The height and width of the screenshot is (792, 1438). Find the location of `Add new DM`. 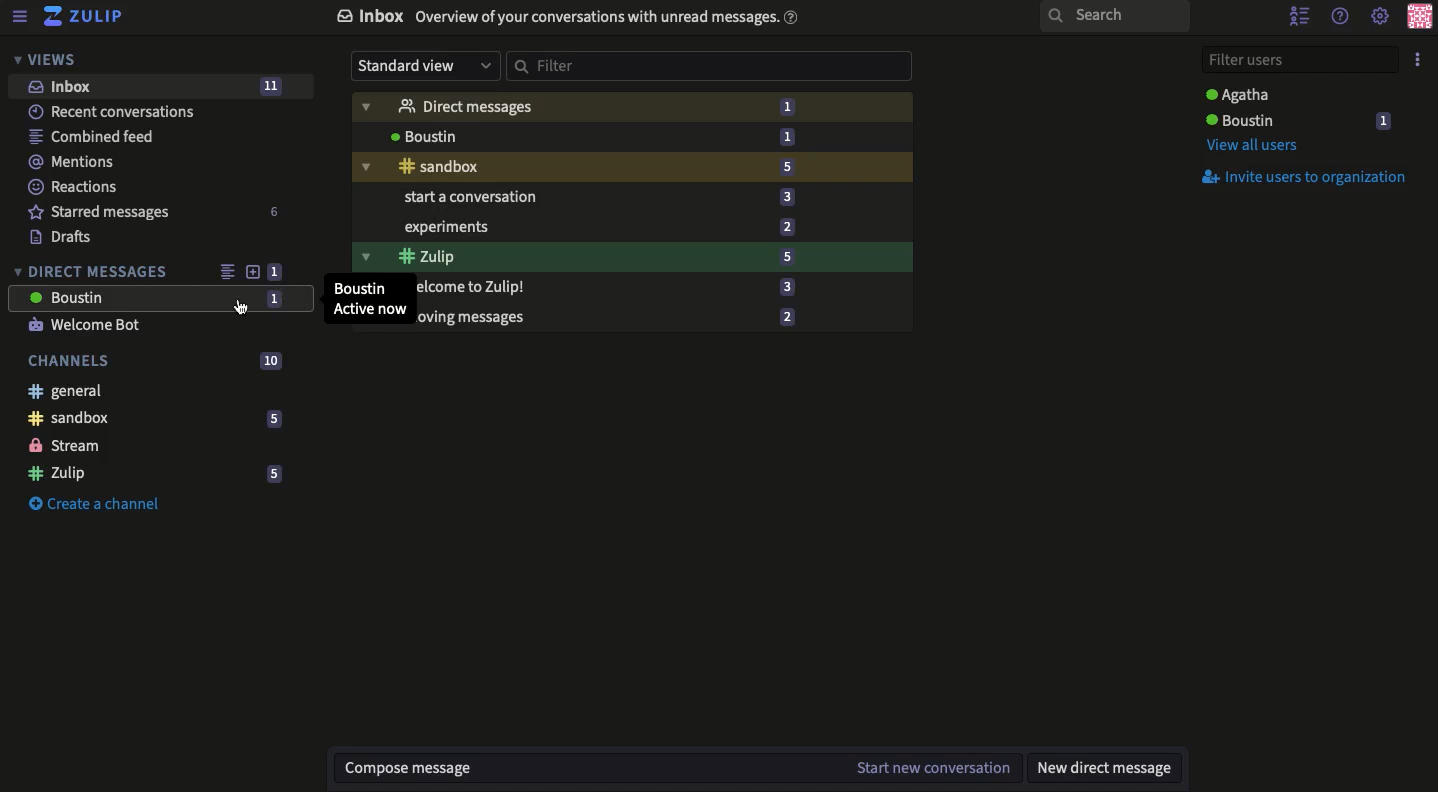

Add new DM is located at coordinates (252, 271).